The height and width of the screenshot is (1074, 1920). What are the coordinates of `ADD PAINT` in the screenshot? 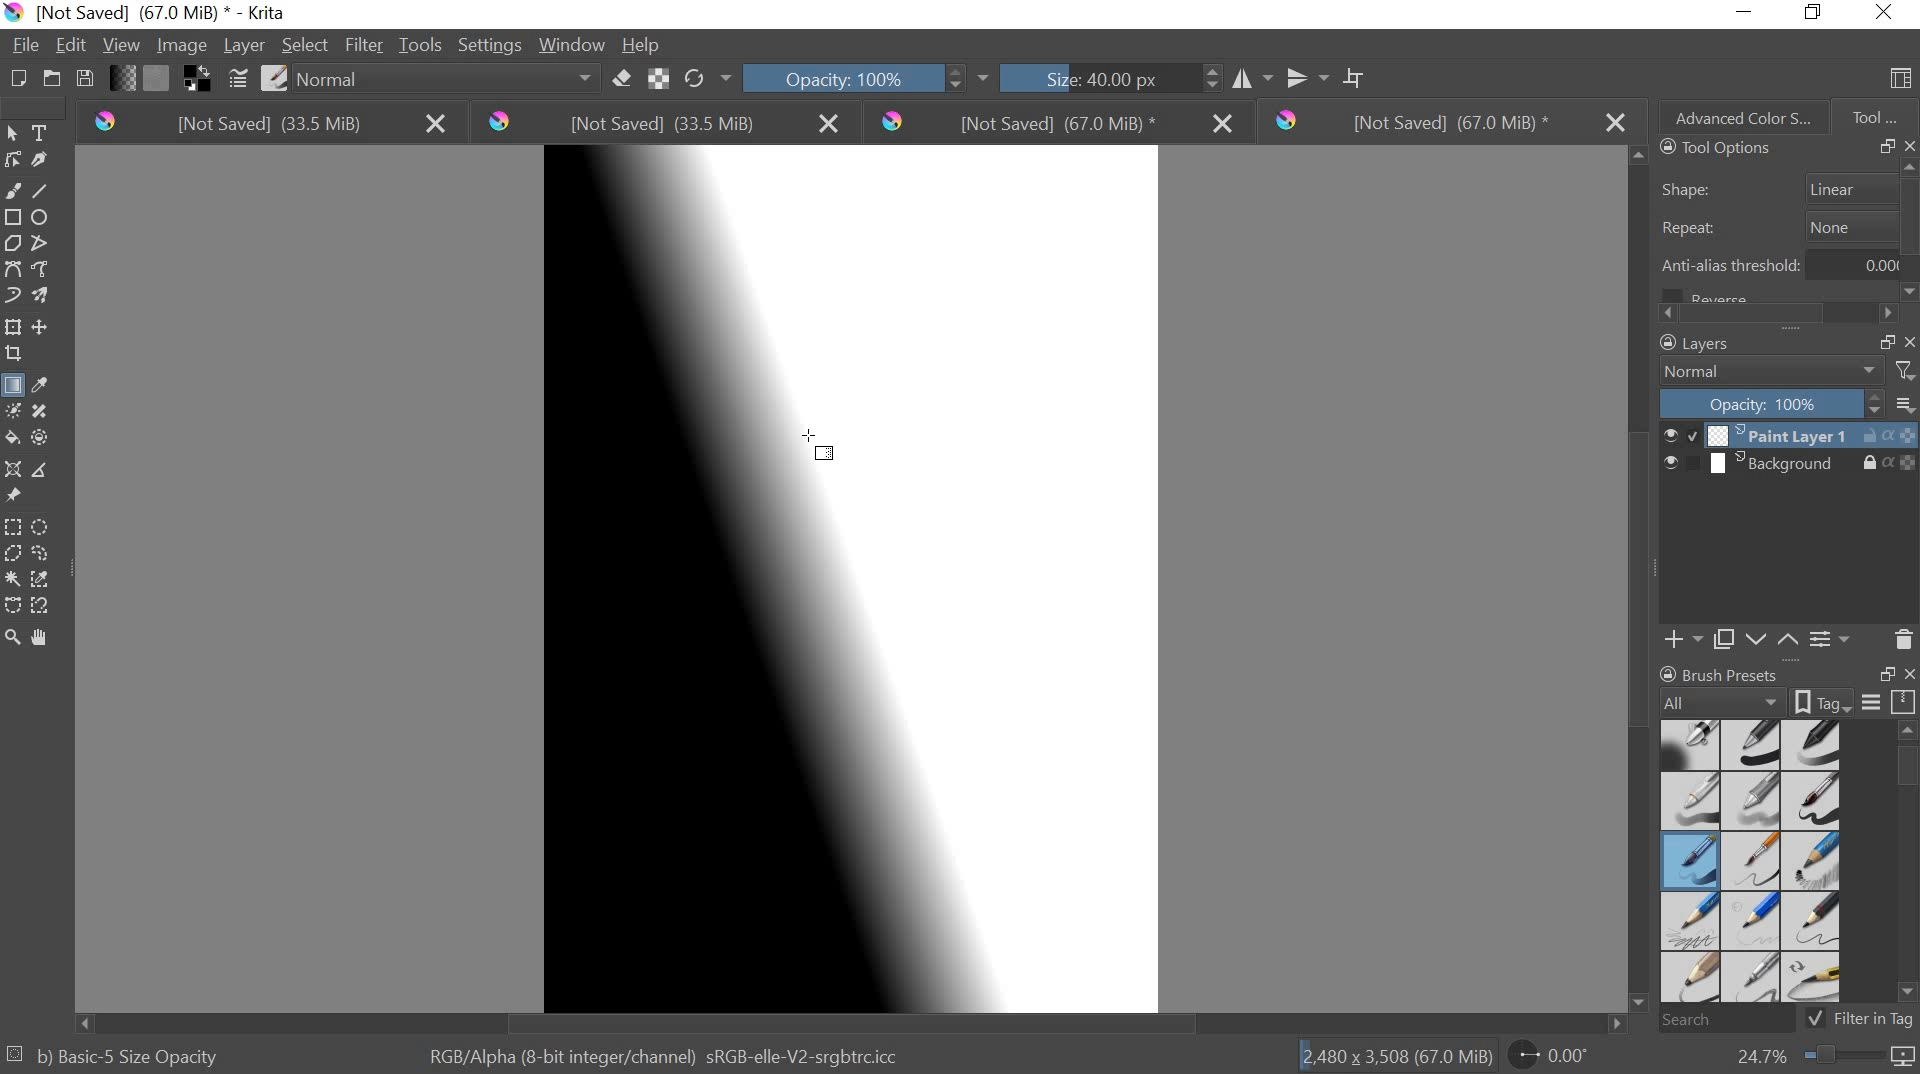 It's located at (1680, 638).